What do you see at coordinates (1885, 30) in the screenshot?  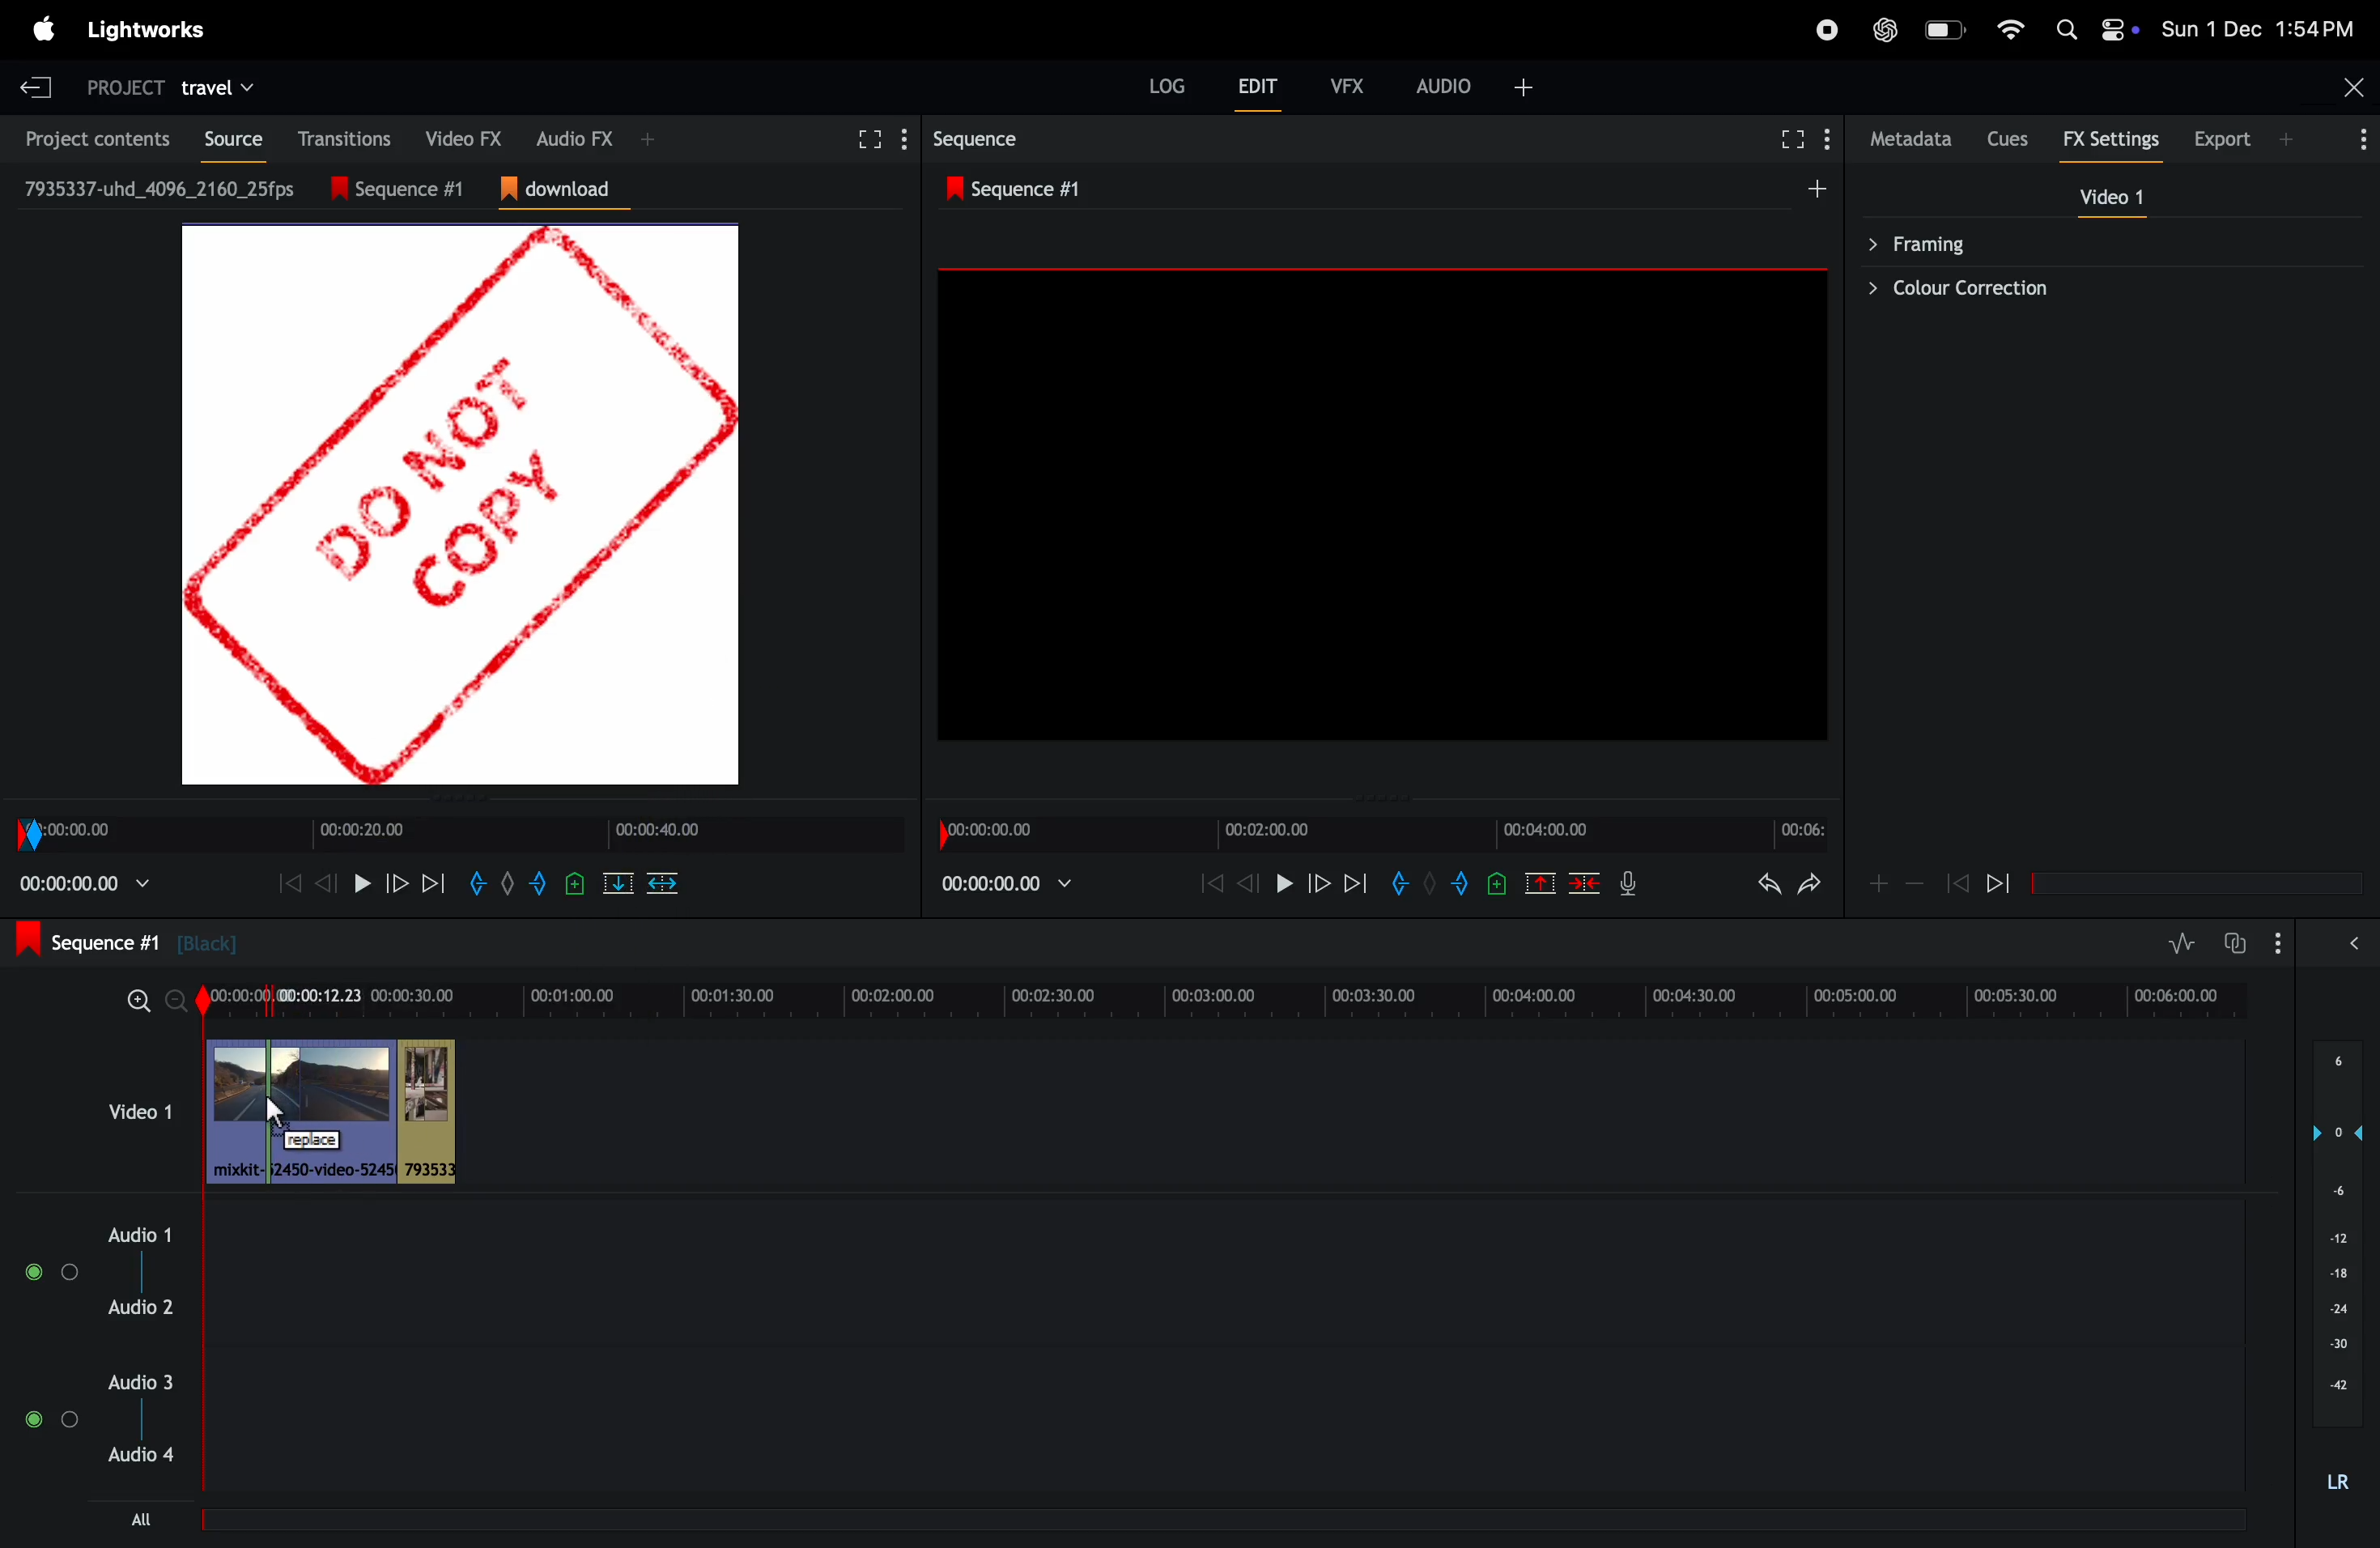 I see `chatgpt` at bounding box center [1885, 30].